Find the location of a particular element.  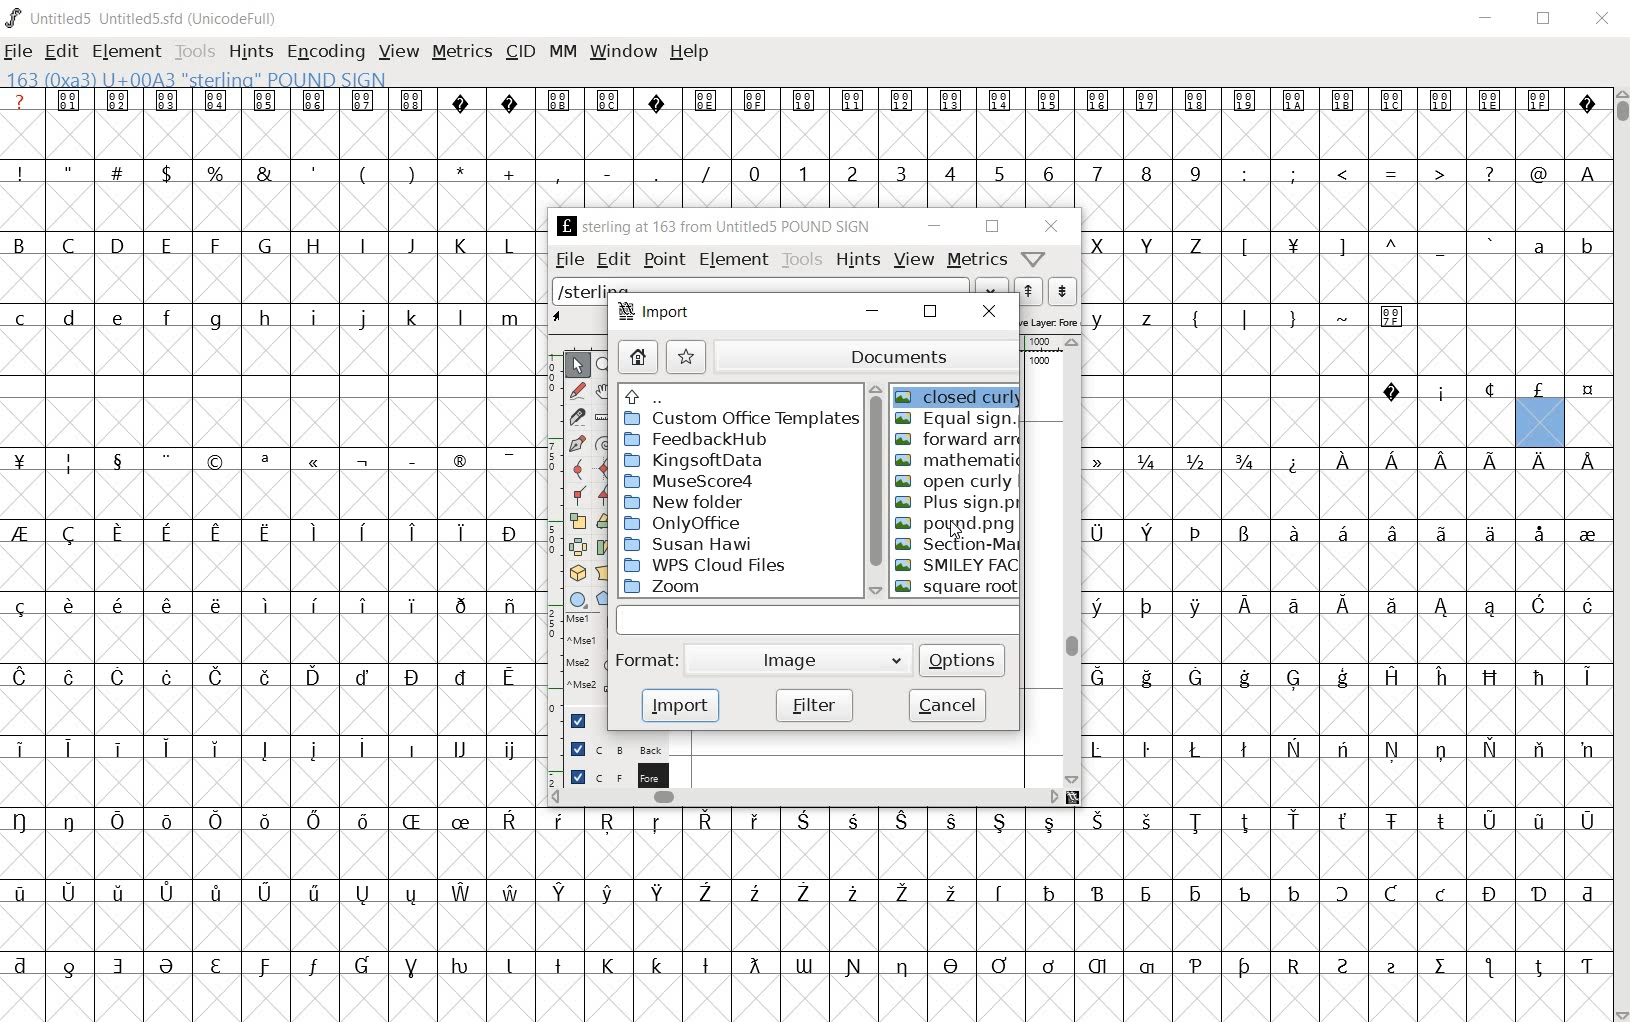

Symbol is located at coordinates (265, 605).